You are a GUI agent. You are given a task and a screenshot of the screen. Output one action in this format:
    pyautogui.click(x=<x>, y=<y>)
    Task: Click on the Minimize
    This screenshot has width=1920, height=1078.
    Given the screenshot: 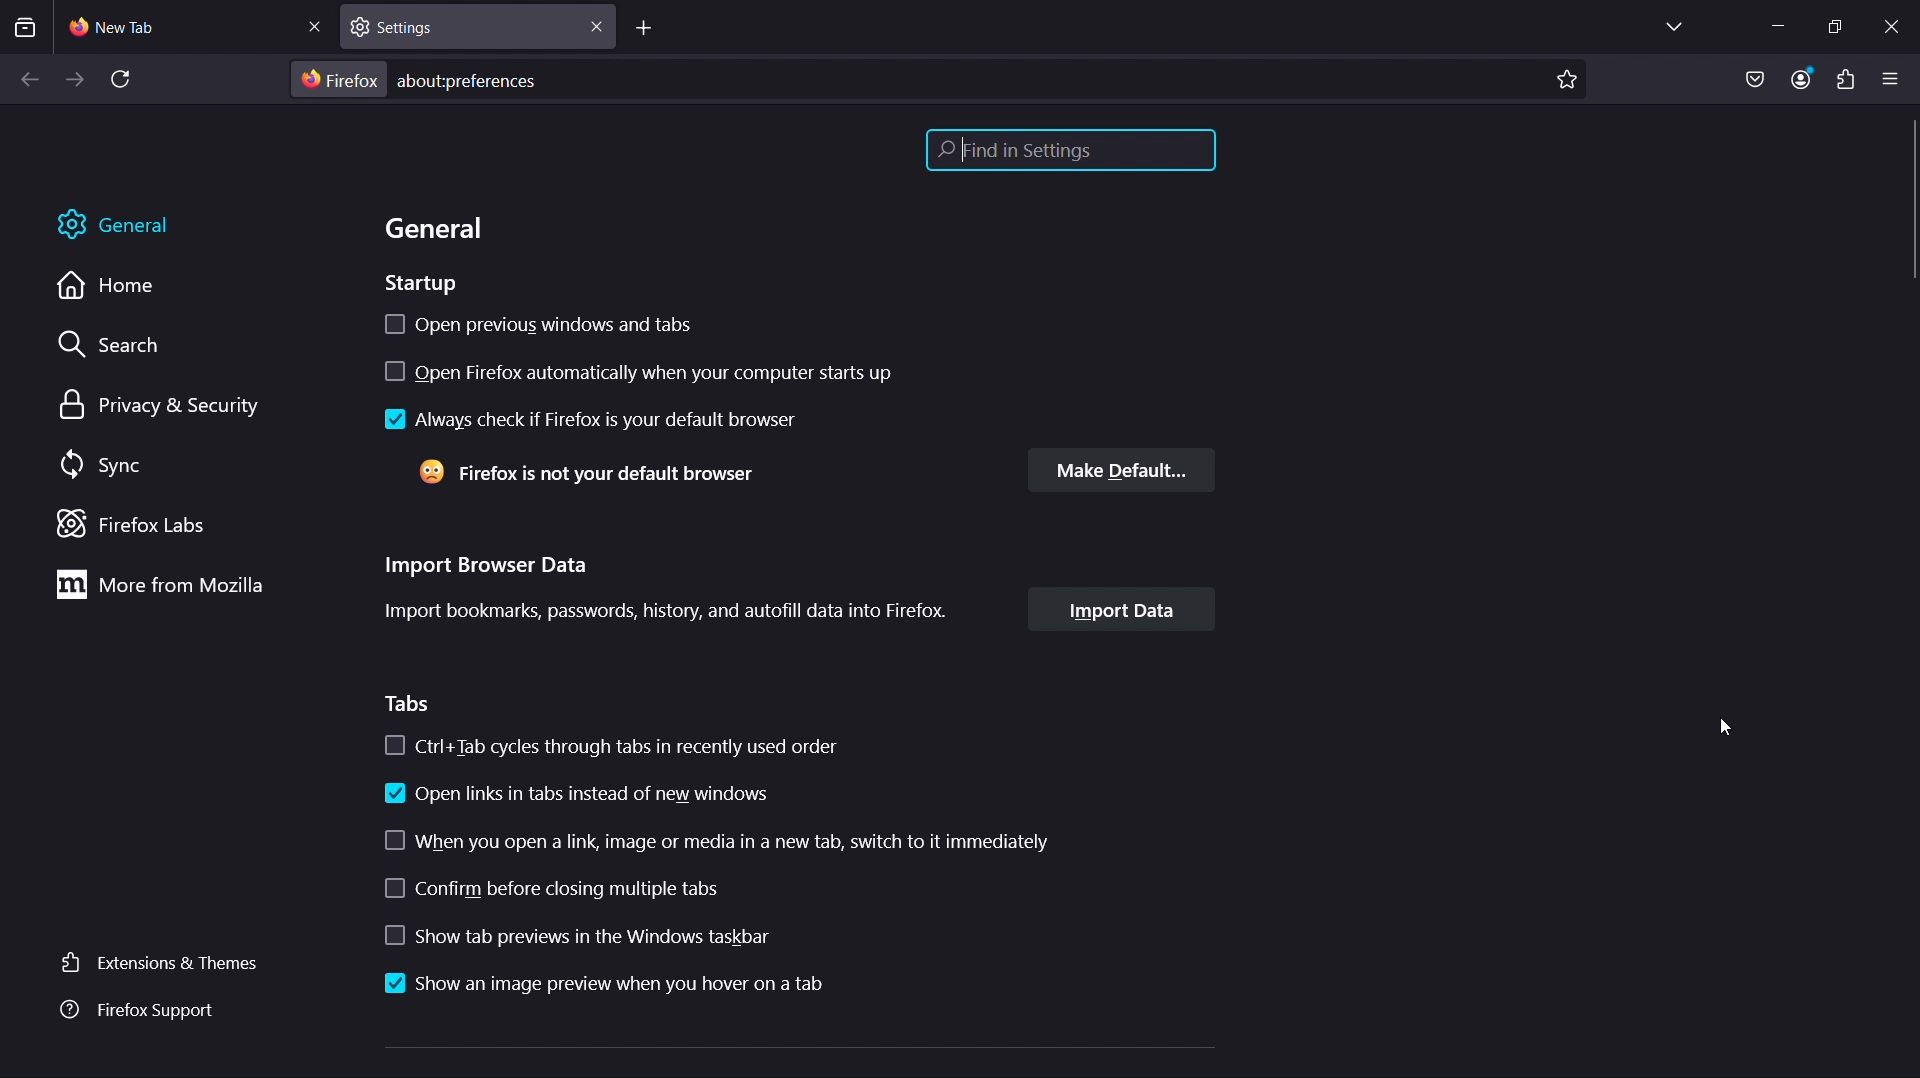 What is the action you would take?
    pyautogui.click(x=1774, y=26)
    